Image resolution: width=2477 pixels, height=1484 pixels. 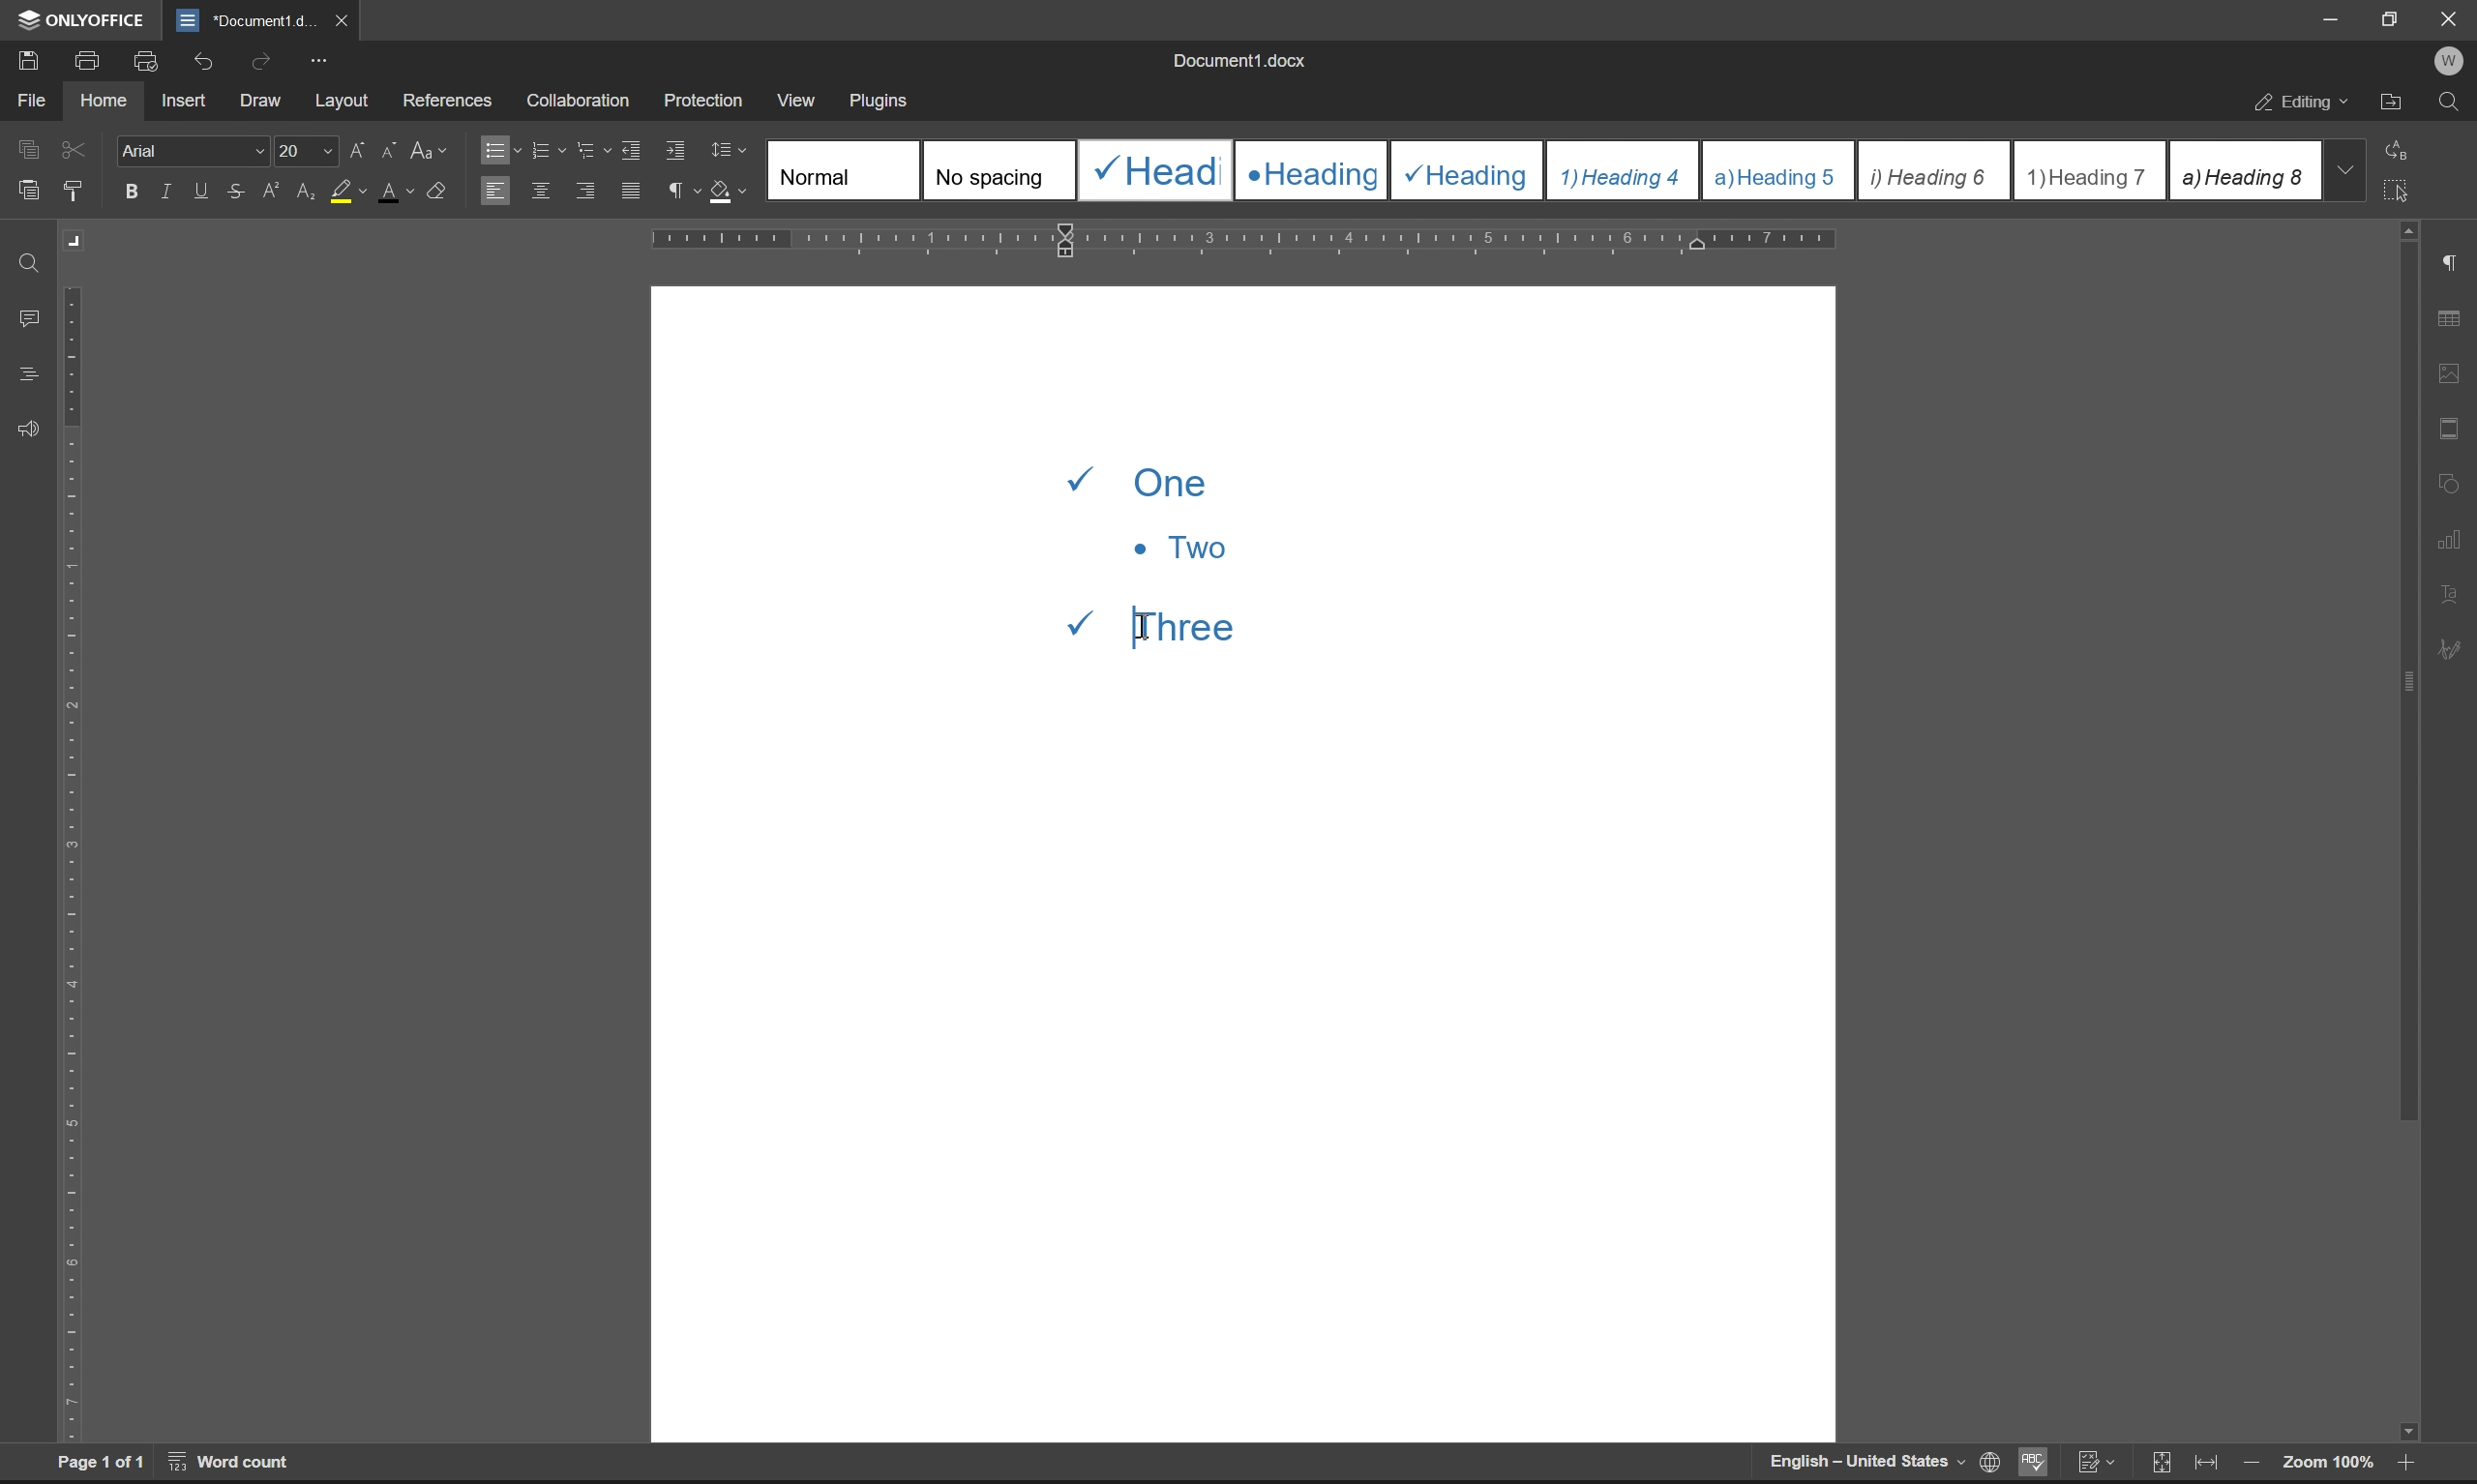 What do you see at coordinates (308, 188) in the screenshot?
I see `subscript` at bounding box center [308, 188].